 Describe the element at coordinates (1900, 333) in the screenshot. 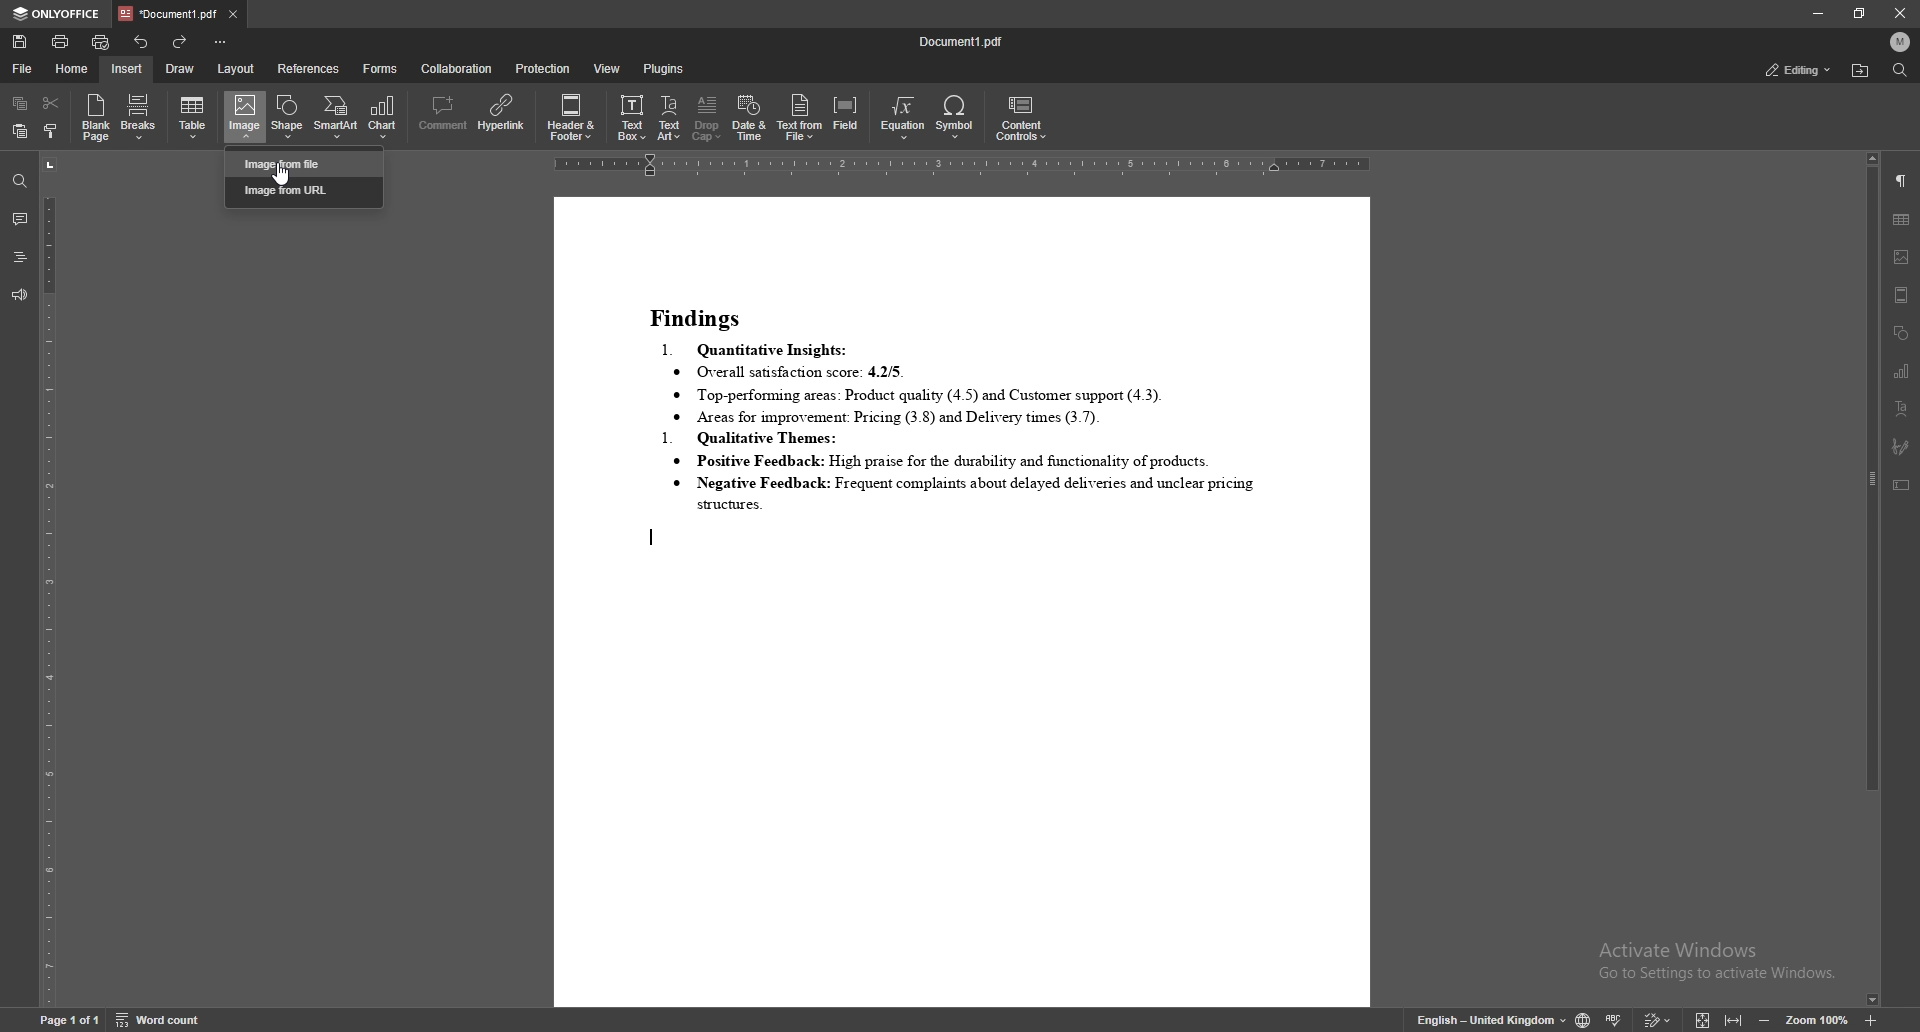

I see `shapes` at that location.